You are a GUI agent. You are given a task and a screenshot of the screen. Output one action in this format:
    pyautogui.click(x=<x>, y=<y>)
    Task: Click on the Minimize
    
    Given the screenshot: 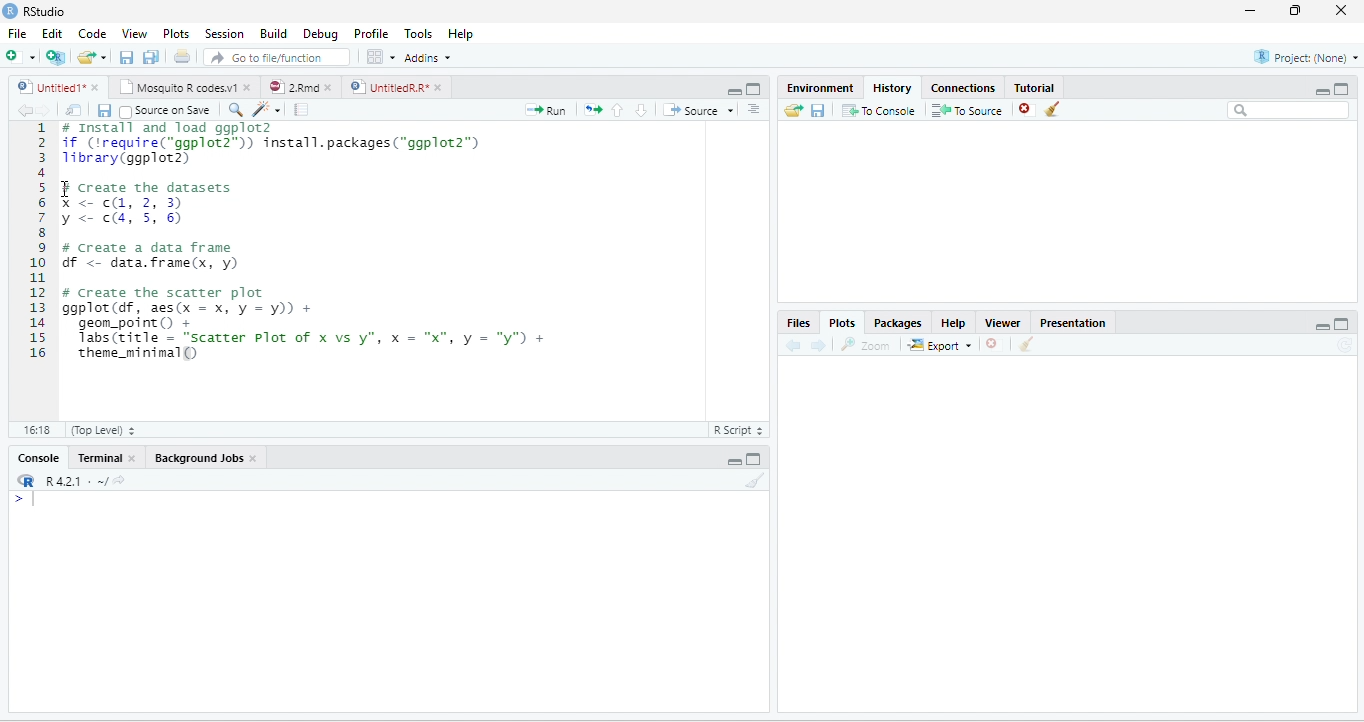 What is the action you would take?
    pyautogui.click(x=1322, y=326)
    